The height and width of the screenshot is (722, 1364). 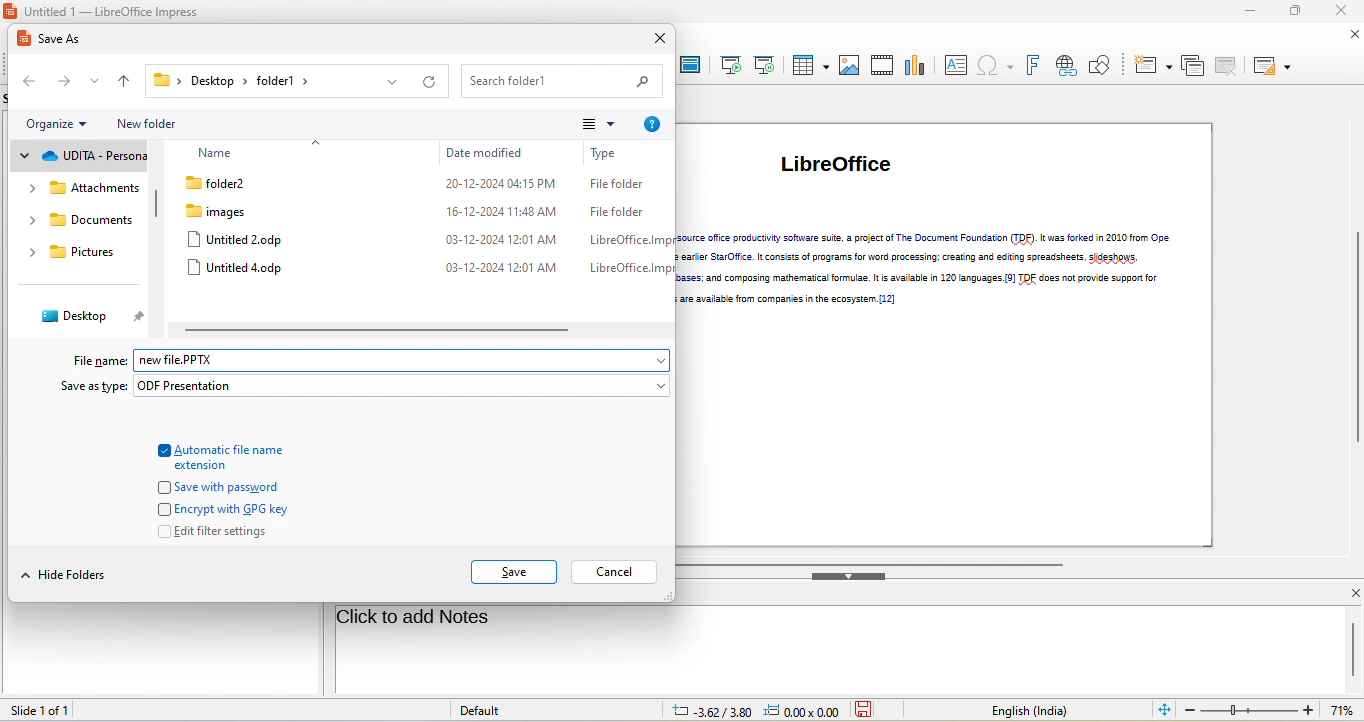 I want to click on File folder, so click(x=613, y=185).